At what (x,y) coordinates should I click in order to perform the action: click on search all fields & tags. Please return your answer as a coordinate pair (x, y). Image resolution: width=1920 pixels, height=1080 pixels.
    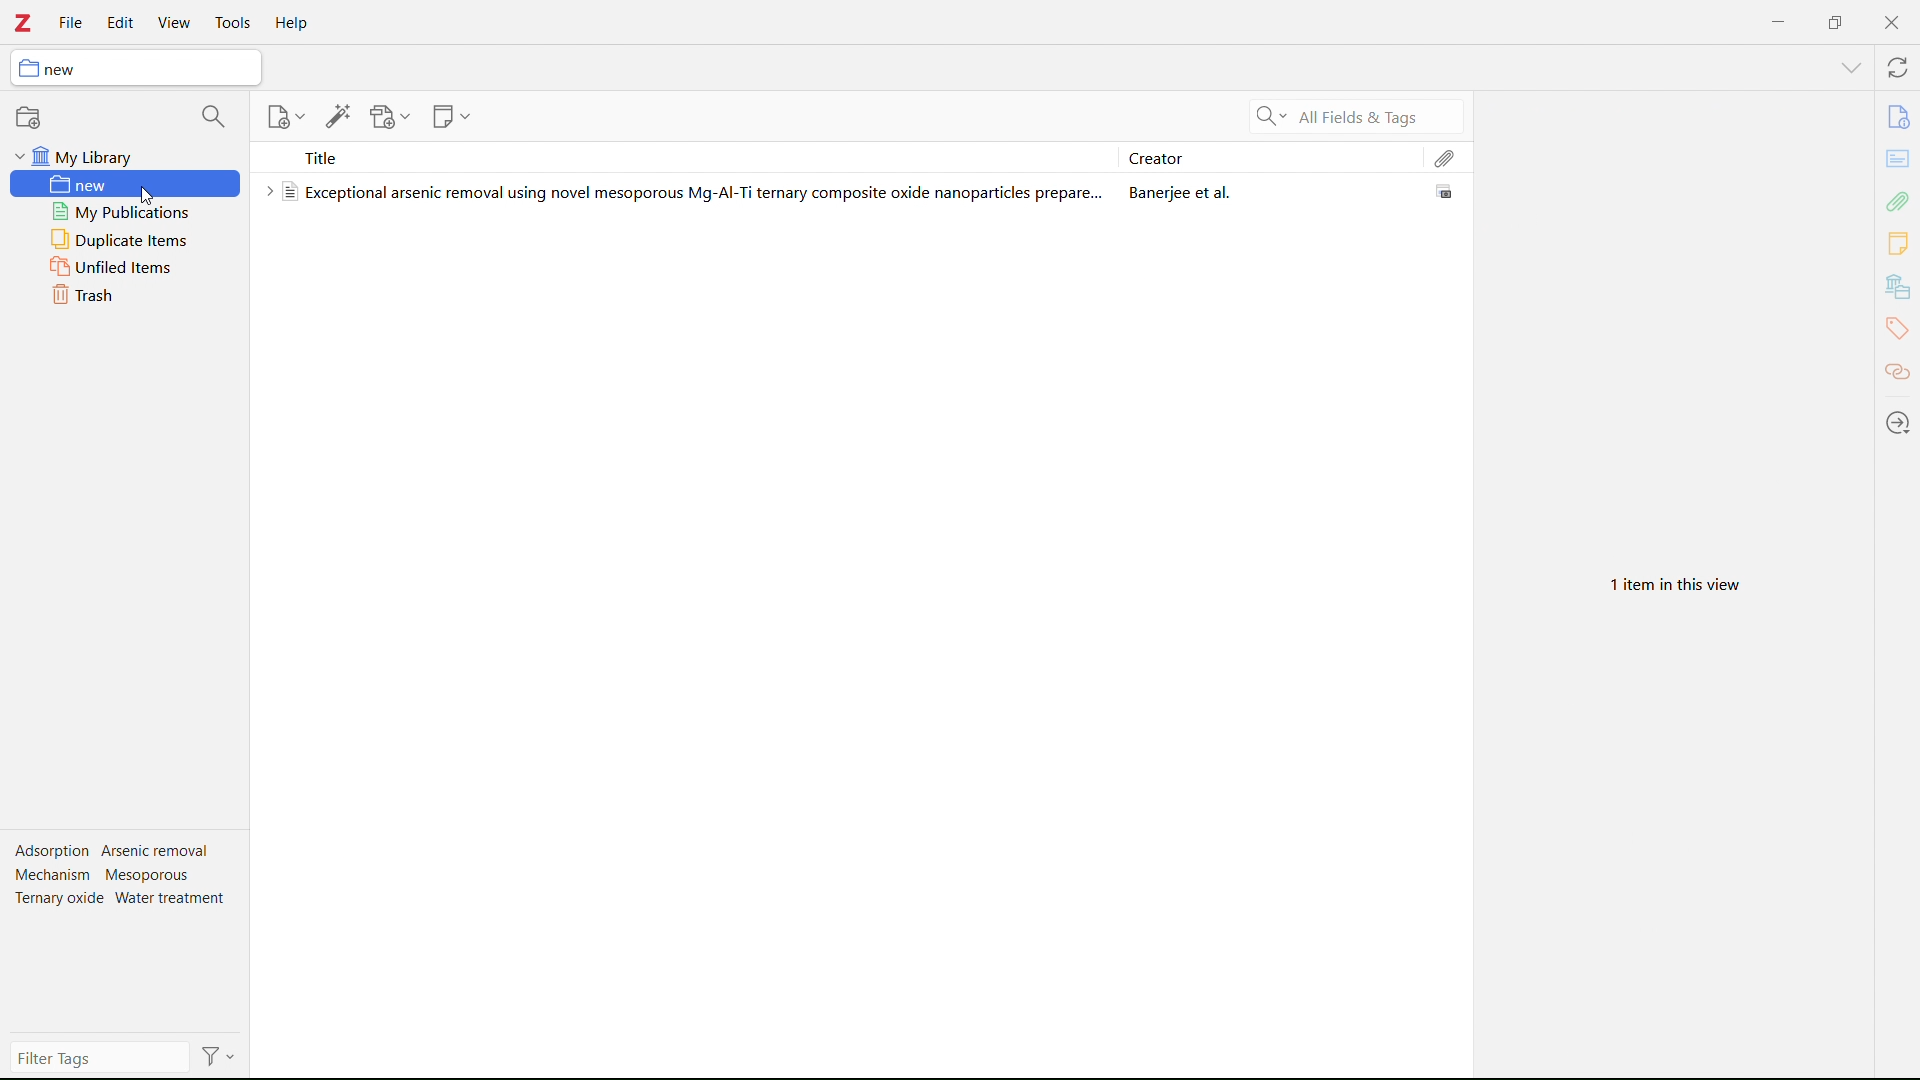
    Looking at the image, I should click on (1355, 117).